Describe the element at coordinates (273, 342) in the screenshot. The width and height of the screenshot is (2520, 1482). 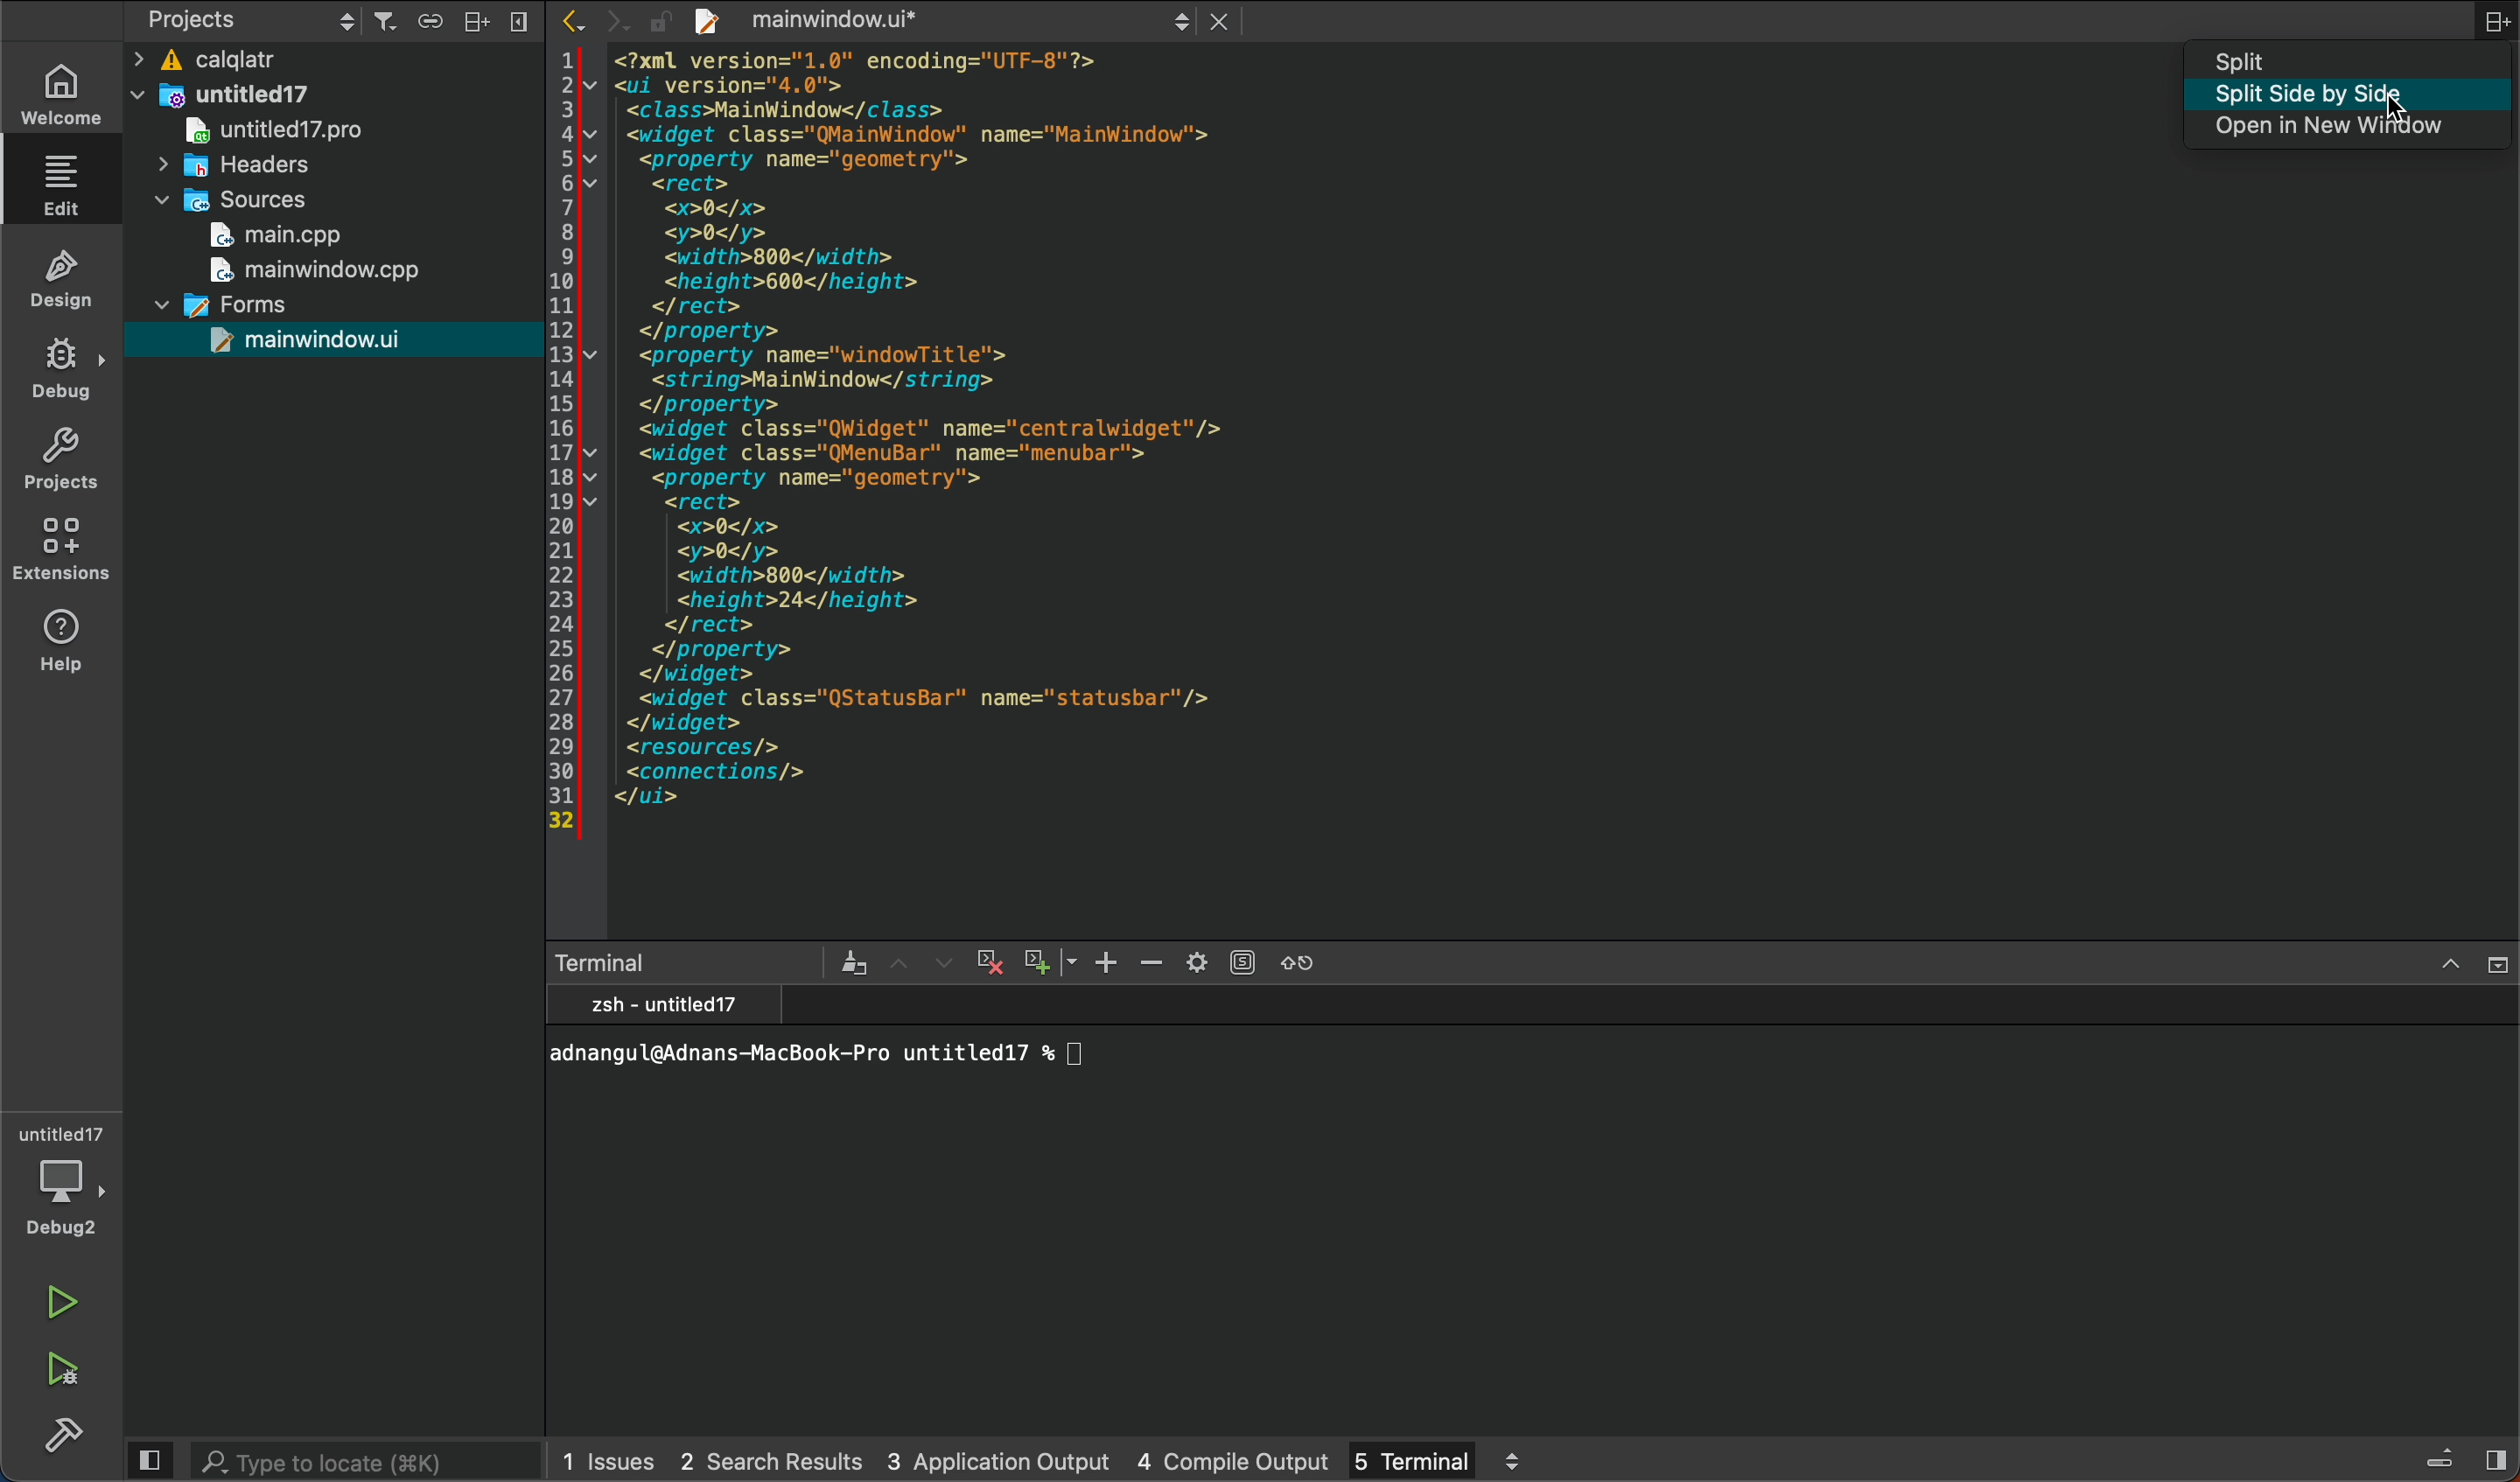
I see `main window` at that location.